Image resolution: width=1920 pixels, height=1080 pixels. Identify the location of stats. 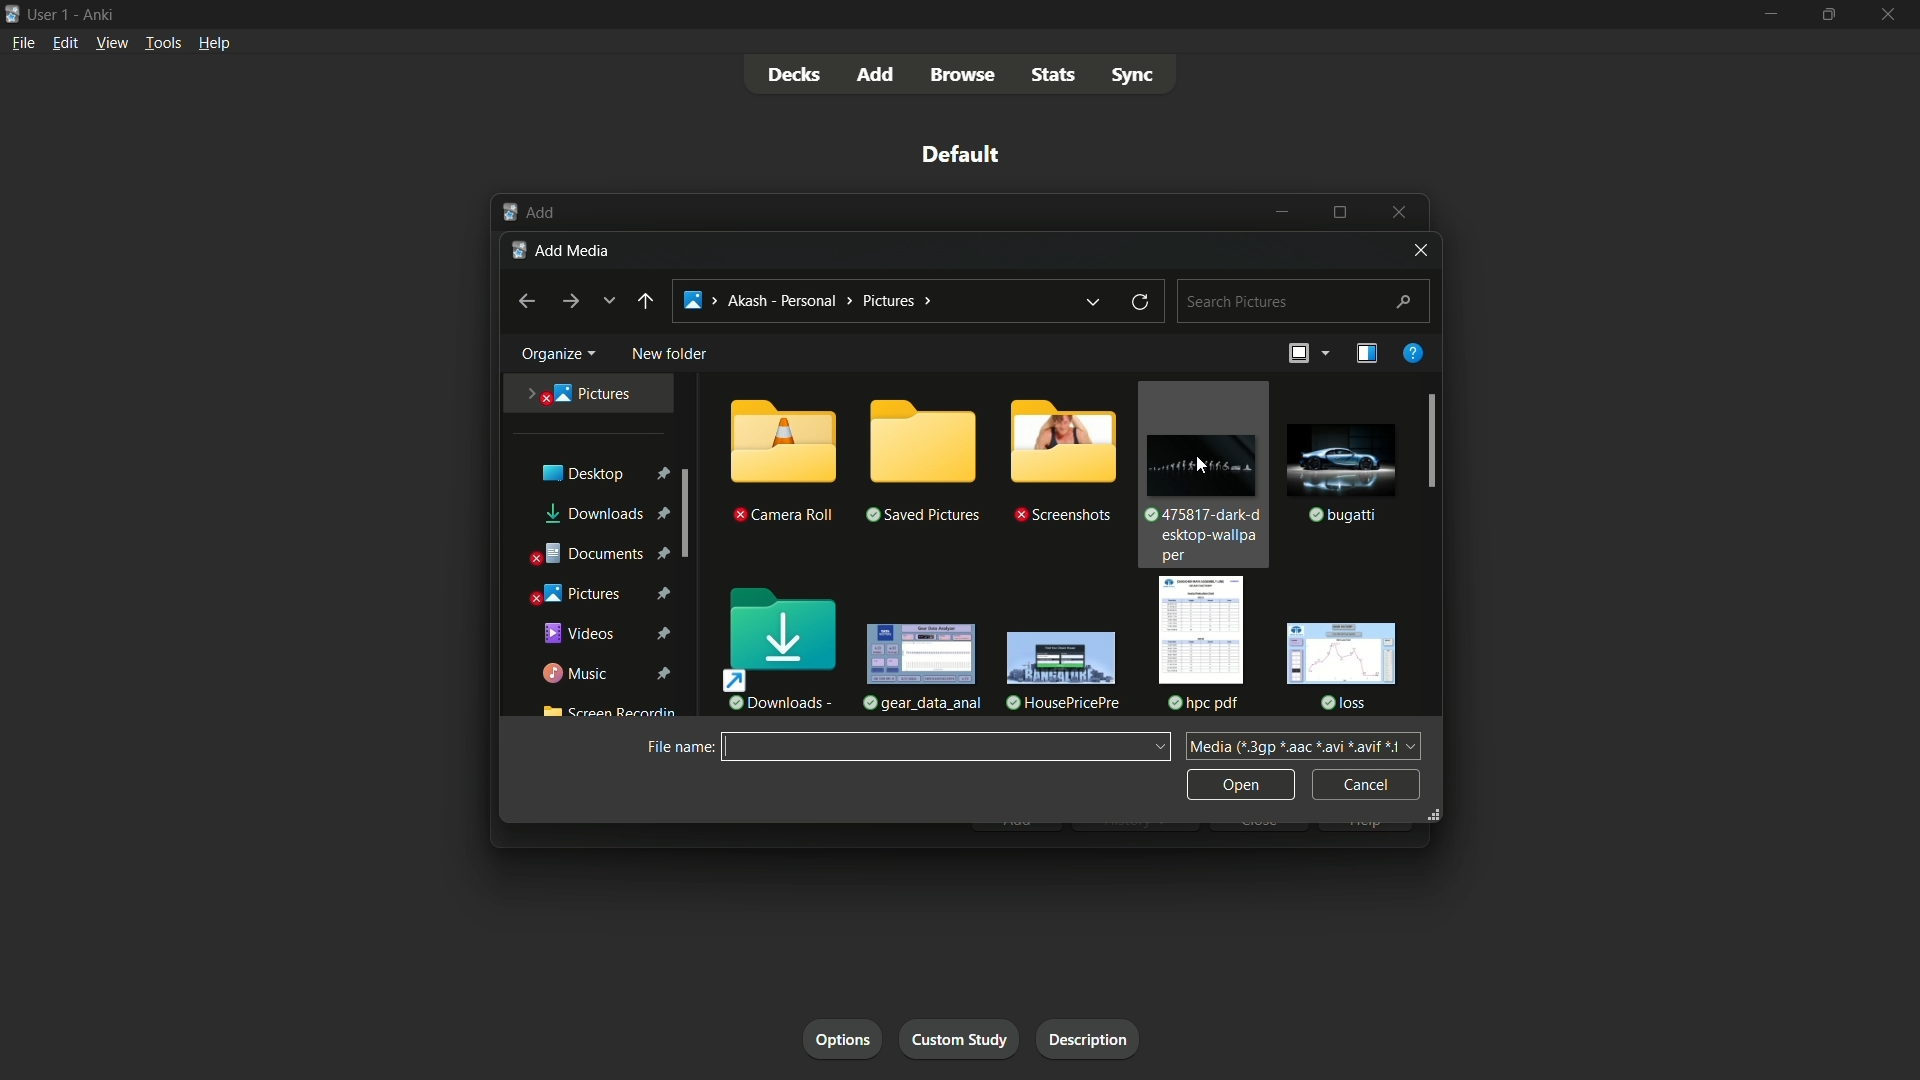
(1053, 76).